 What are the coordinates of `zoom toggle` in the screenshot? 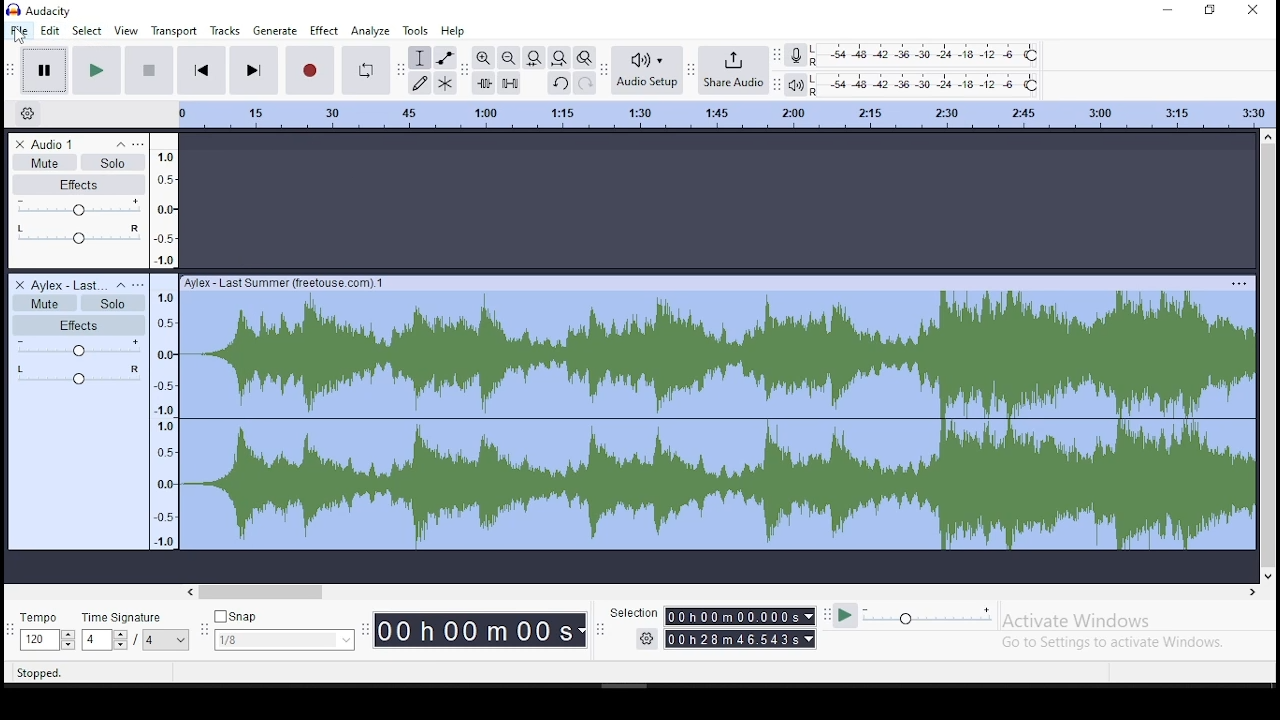 It's located at (584, 58).